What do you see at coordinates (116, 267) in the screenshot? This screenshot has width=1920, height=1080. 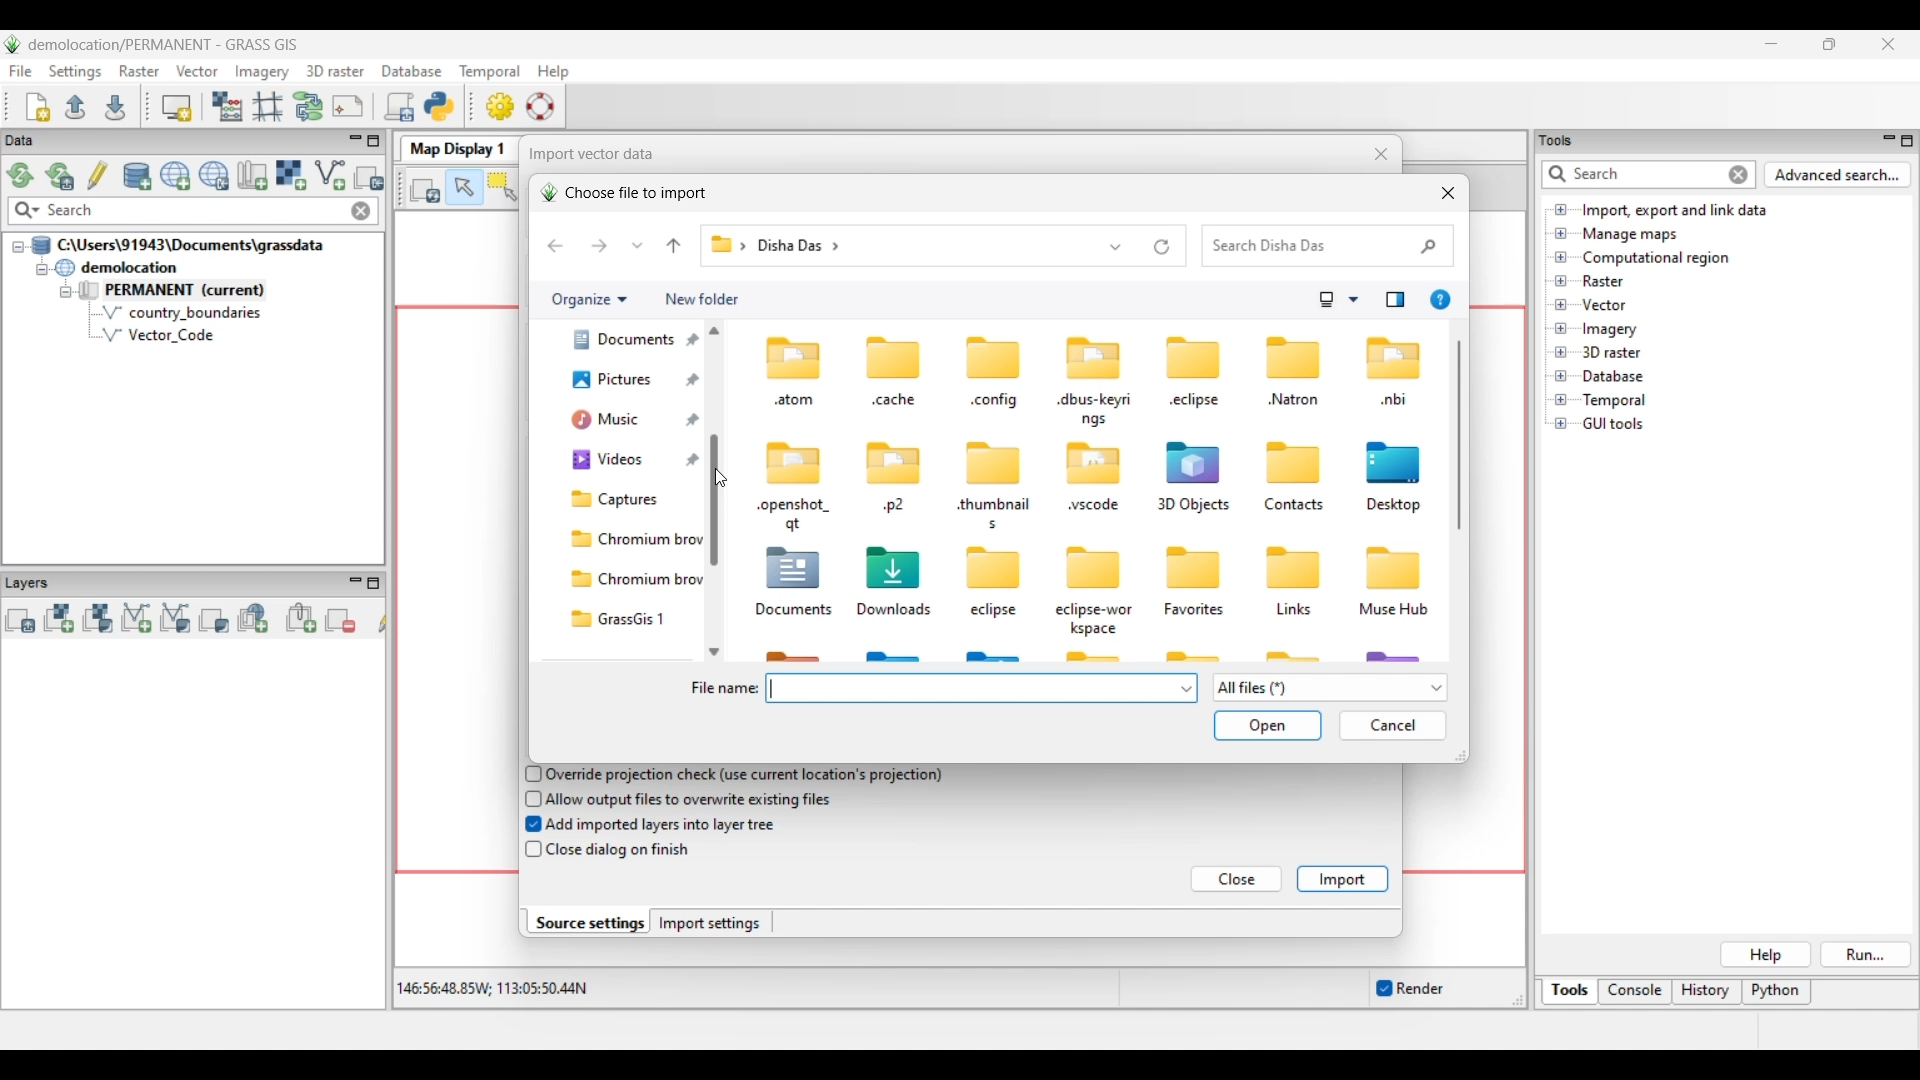 I see `Double click to collapse demolocation` at bounding box center [116, 267].